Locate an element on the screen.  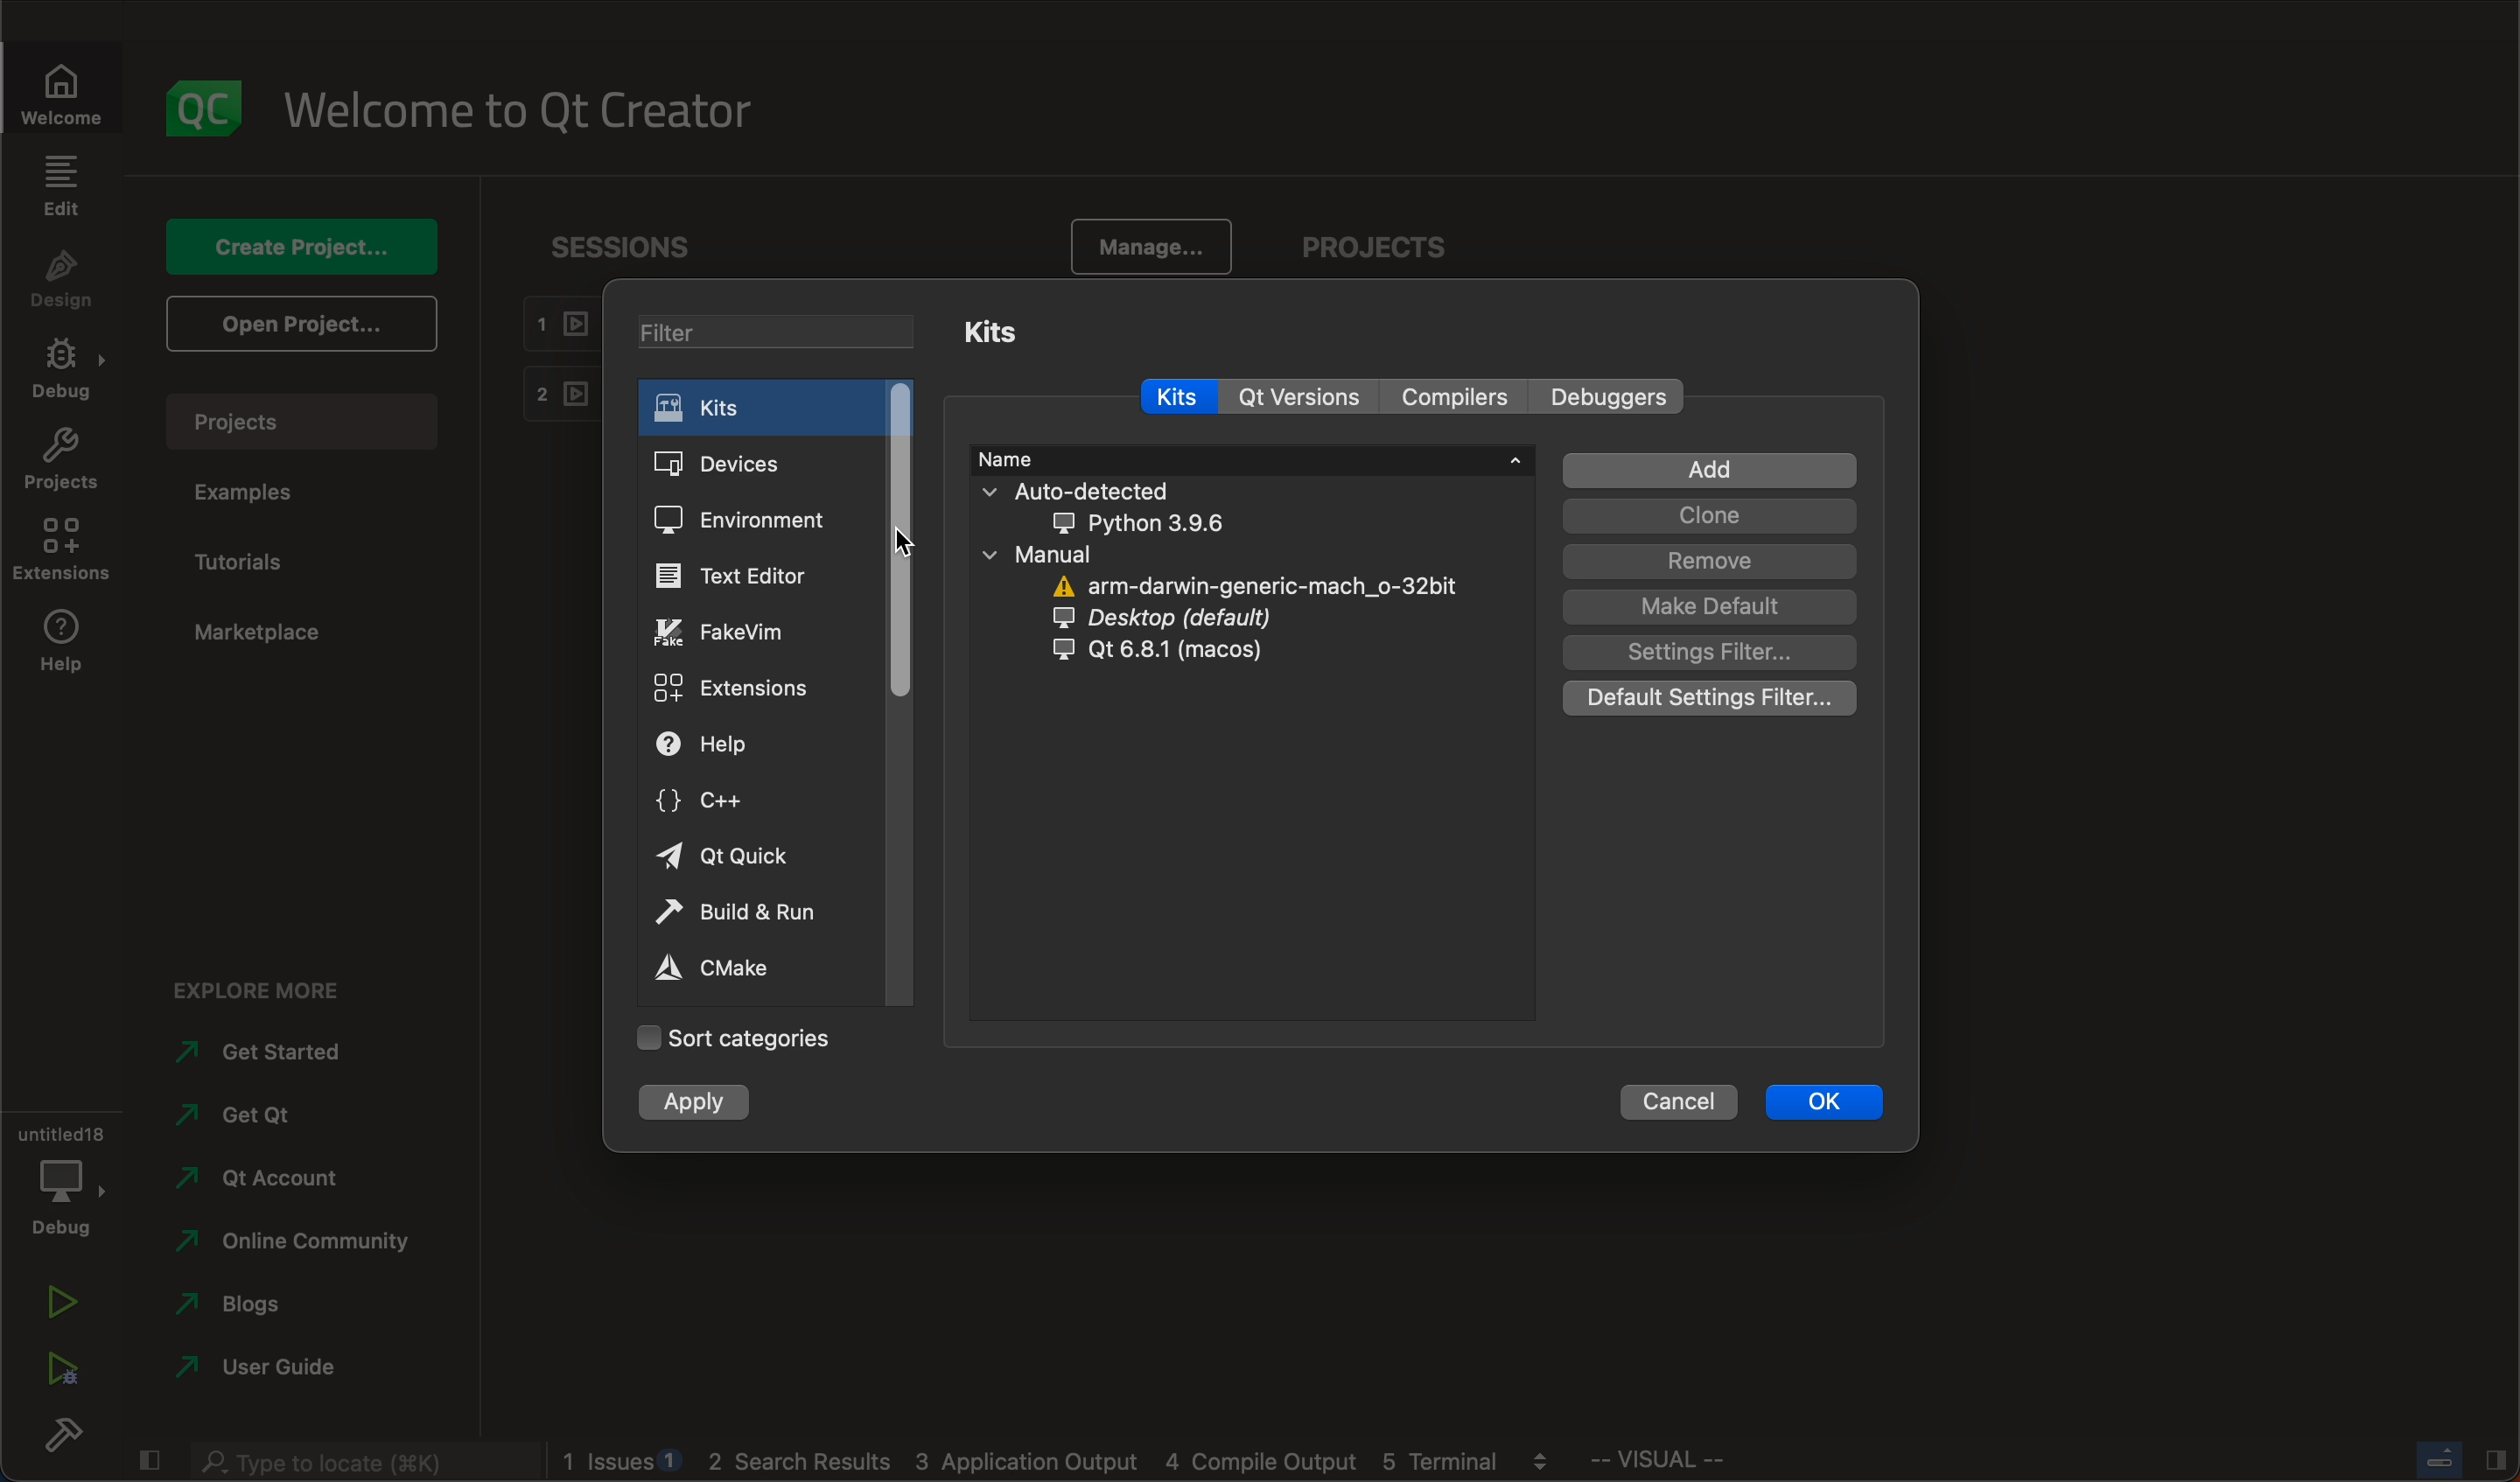
extensions is located at coordinates (740, 690).